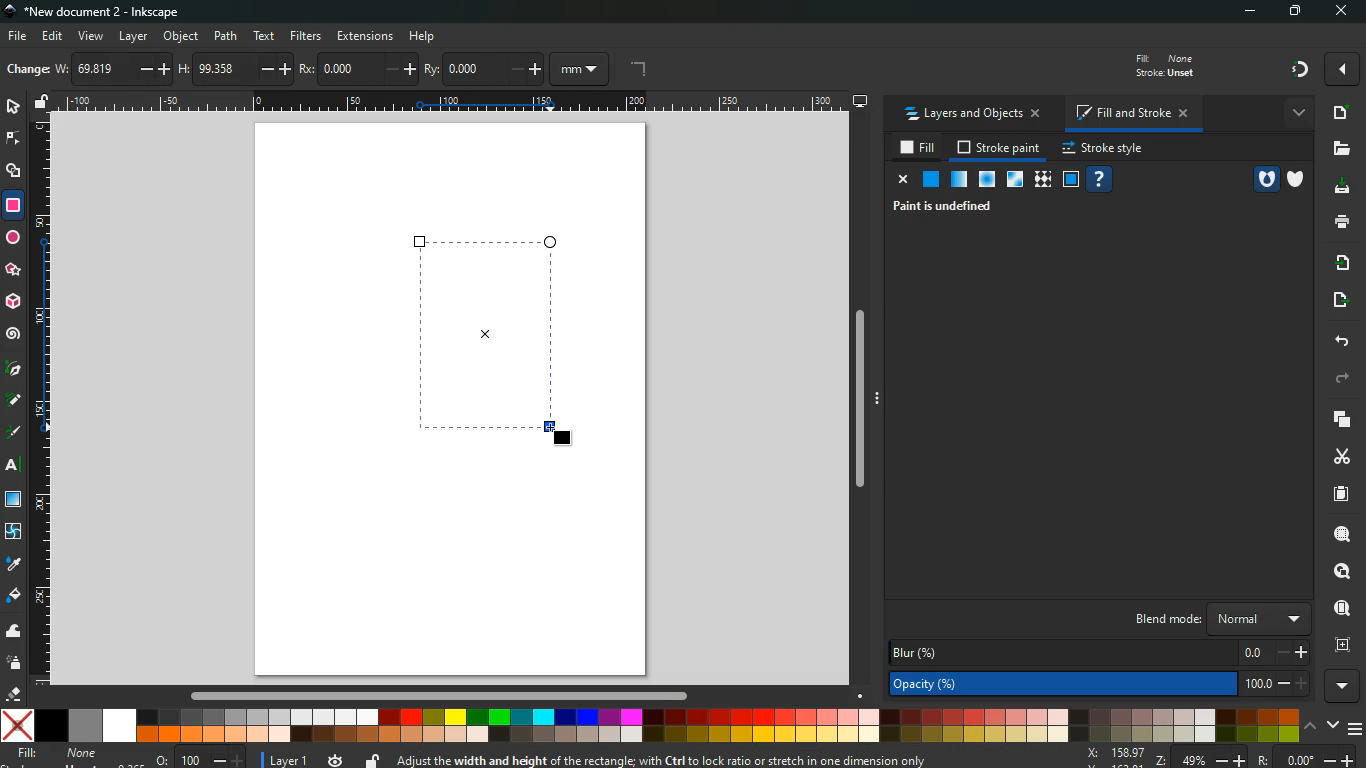 The image size is (1366, 768). Describe the element at coordinates (14, 501) in the screenshot. I see `window` at that location.